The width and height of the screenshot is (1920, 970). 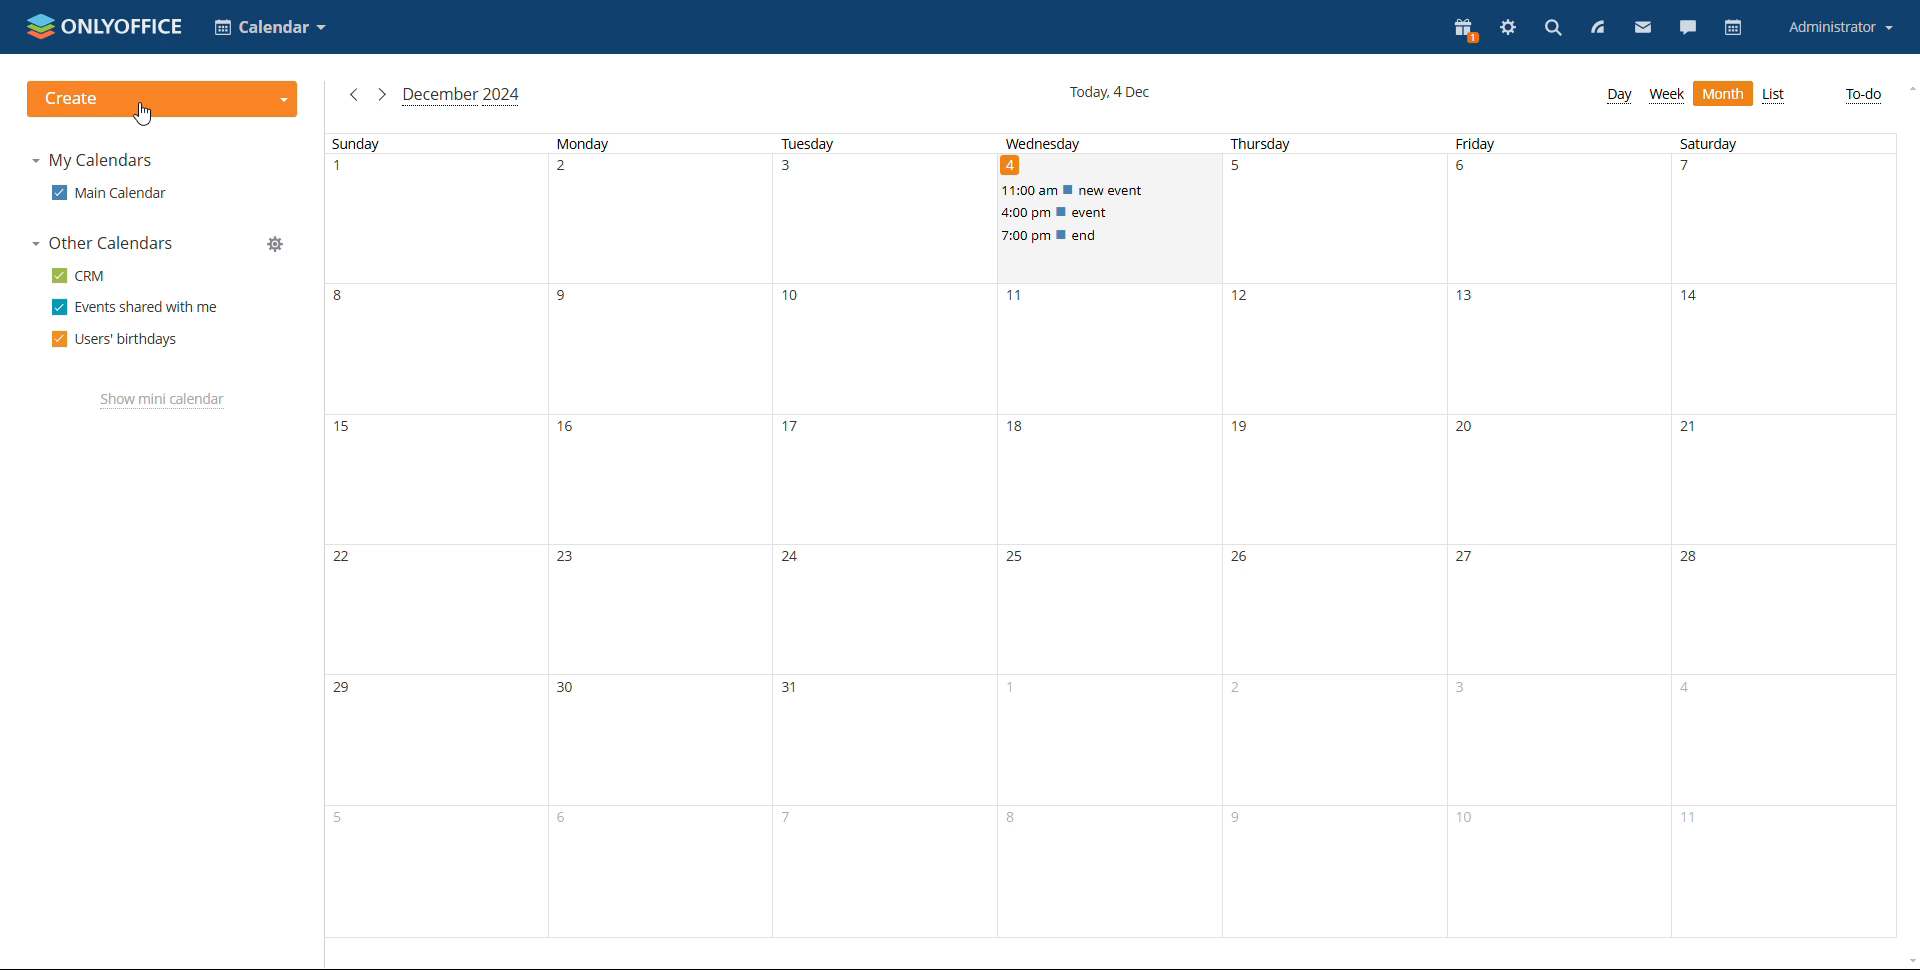 I want to click on feed, so click(x=1599, y=30).